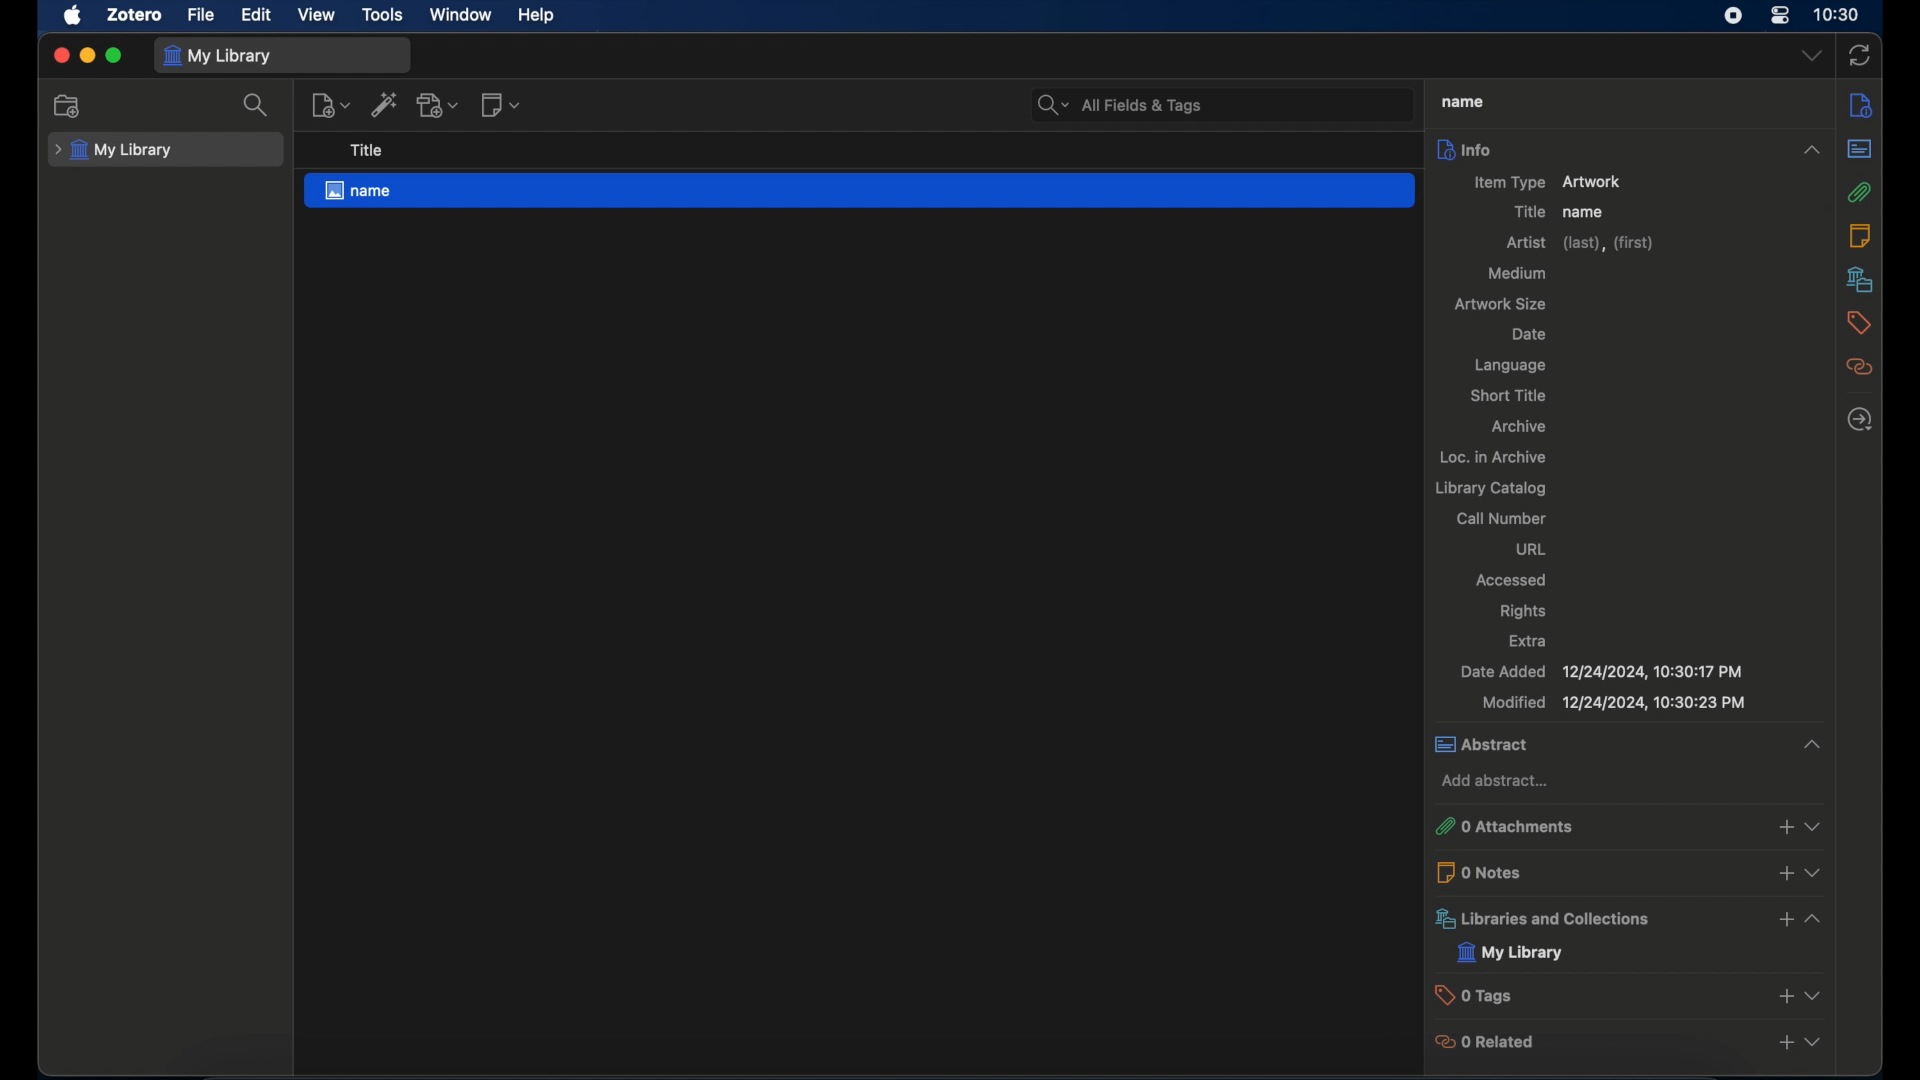 The width and height of the screenshot is (1920, 1080). I want to click on expand section, so click(1822, 924).